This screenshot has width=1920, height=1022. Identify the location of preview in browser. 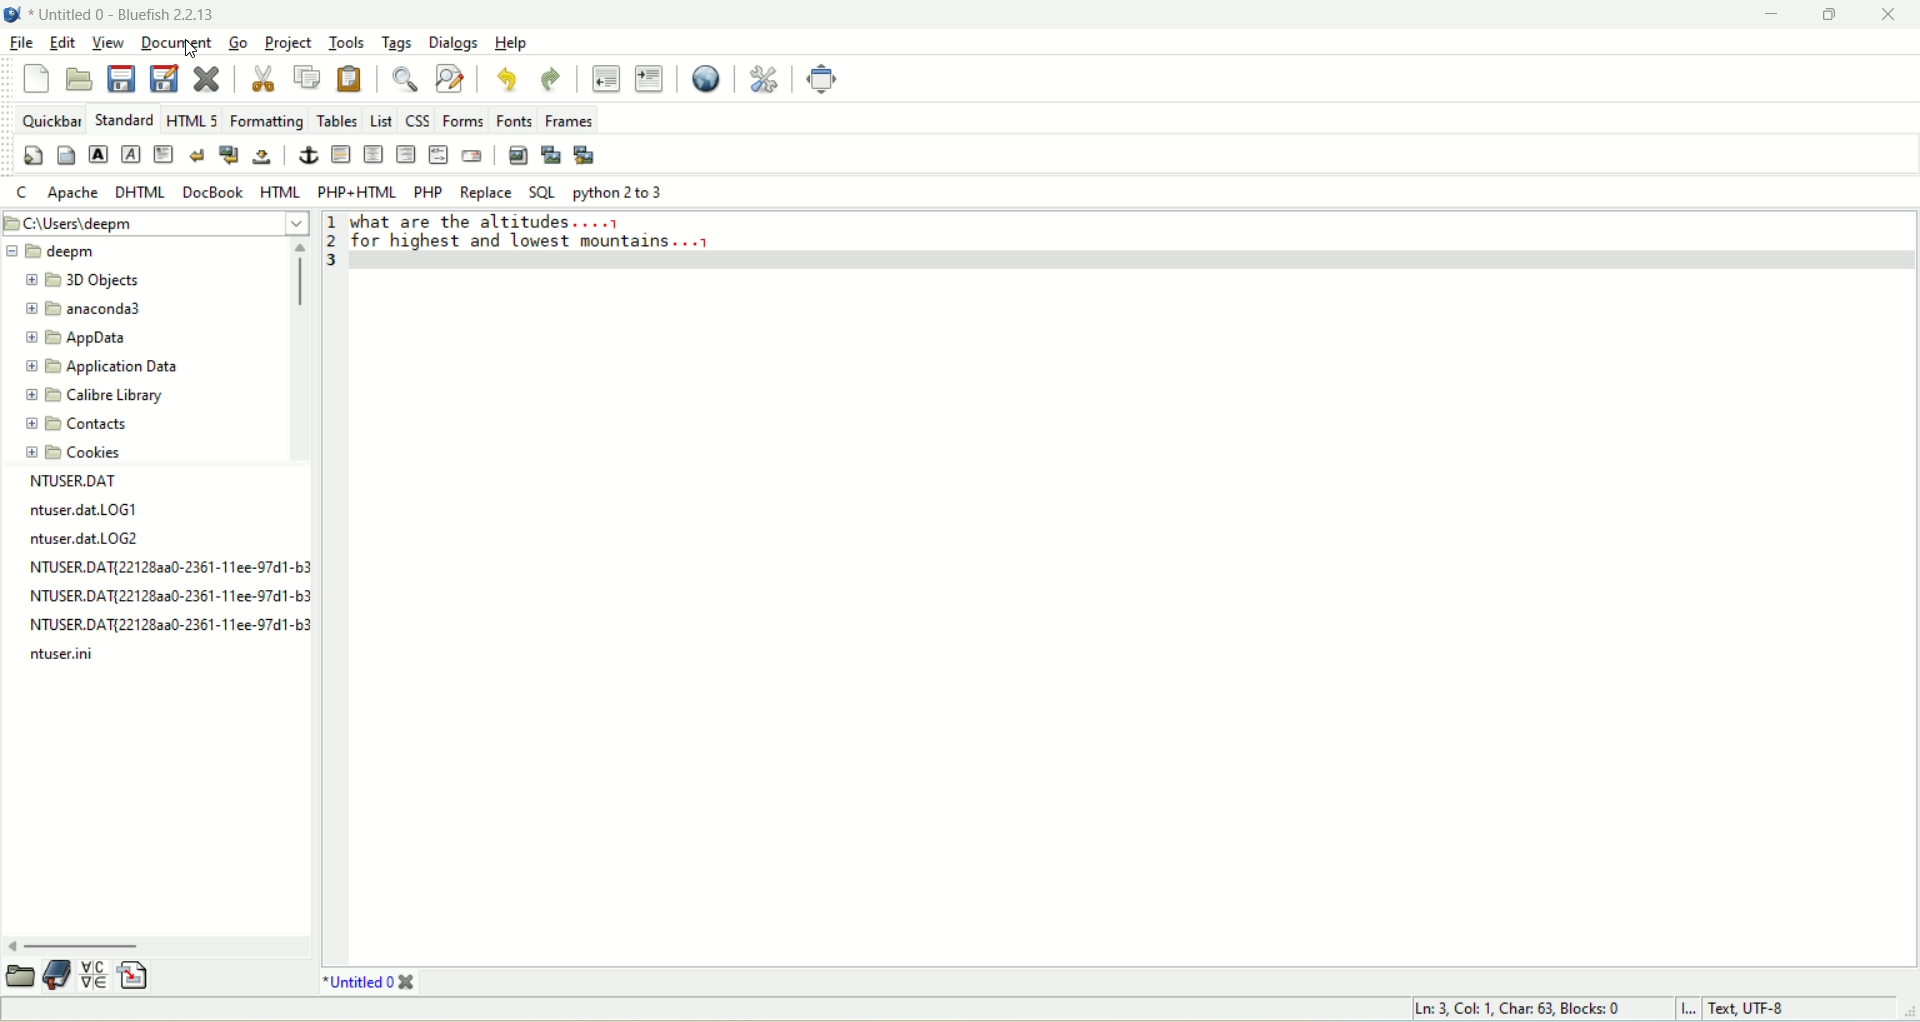
(708, 79).